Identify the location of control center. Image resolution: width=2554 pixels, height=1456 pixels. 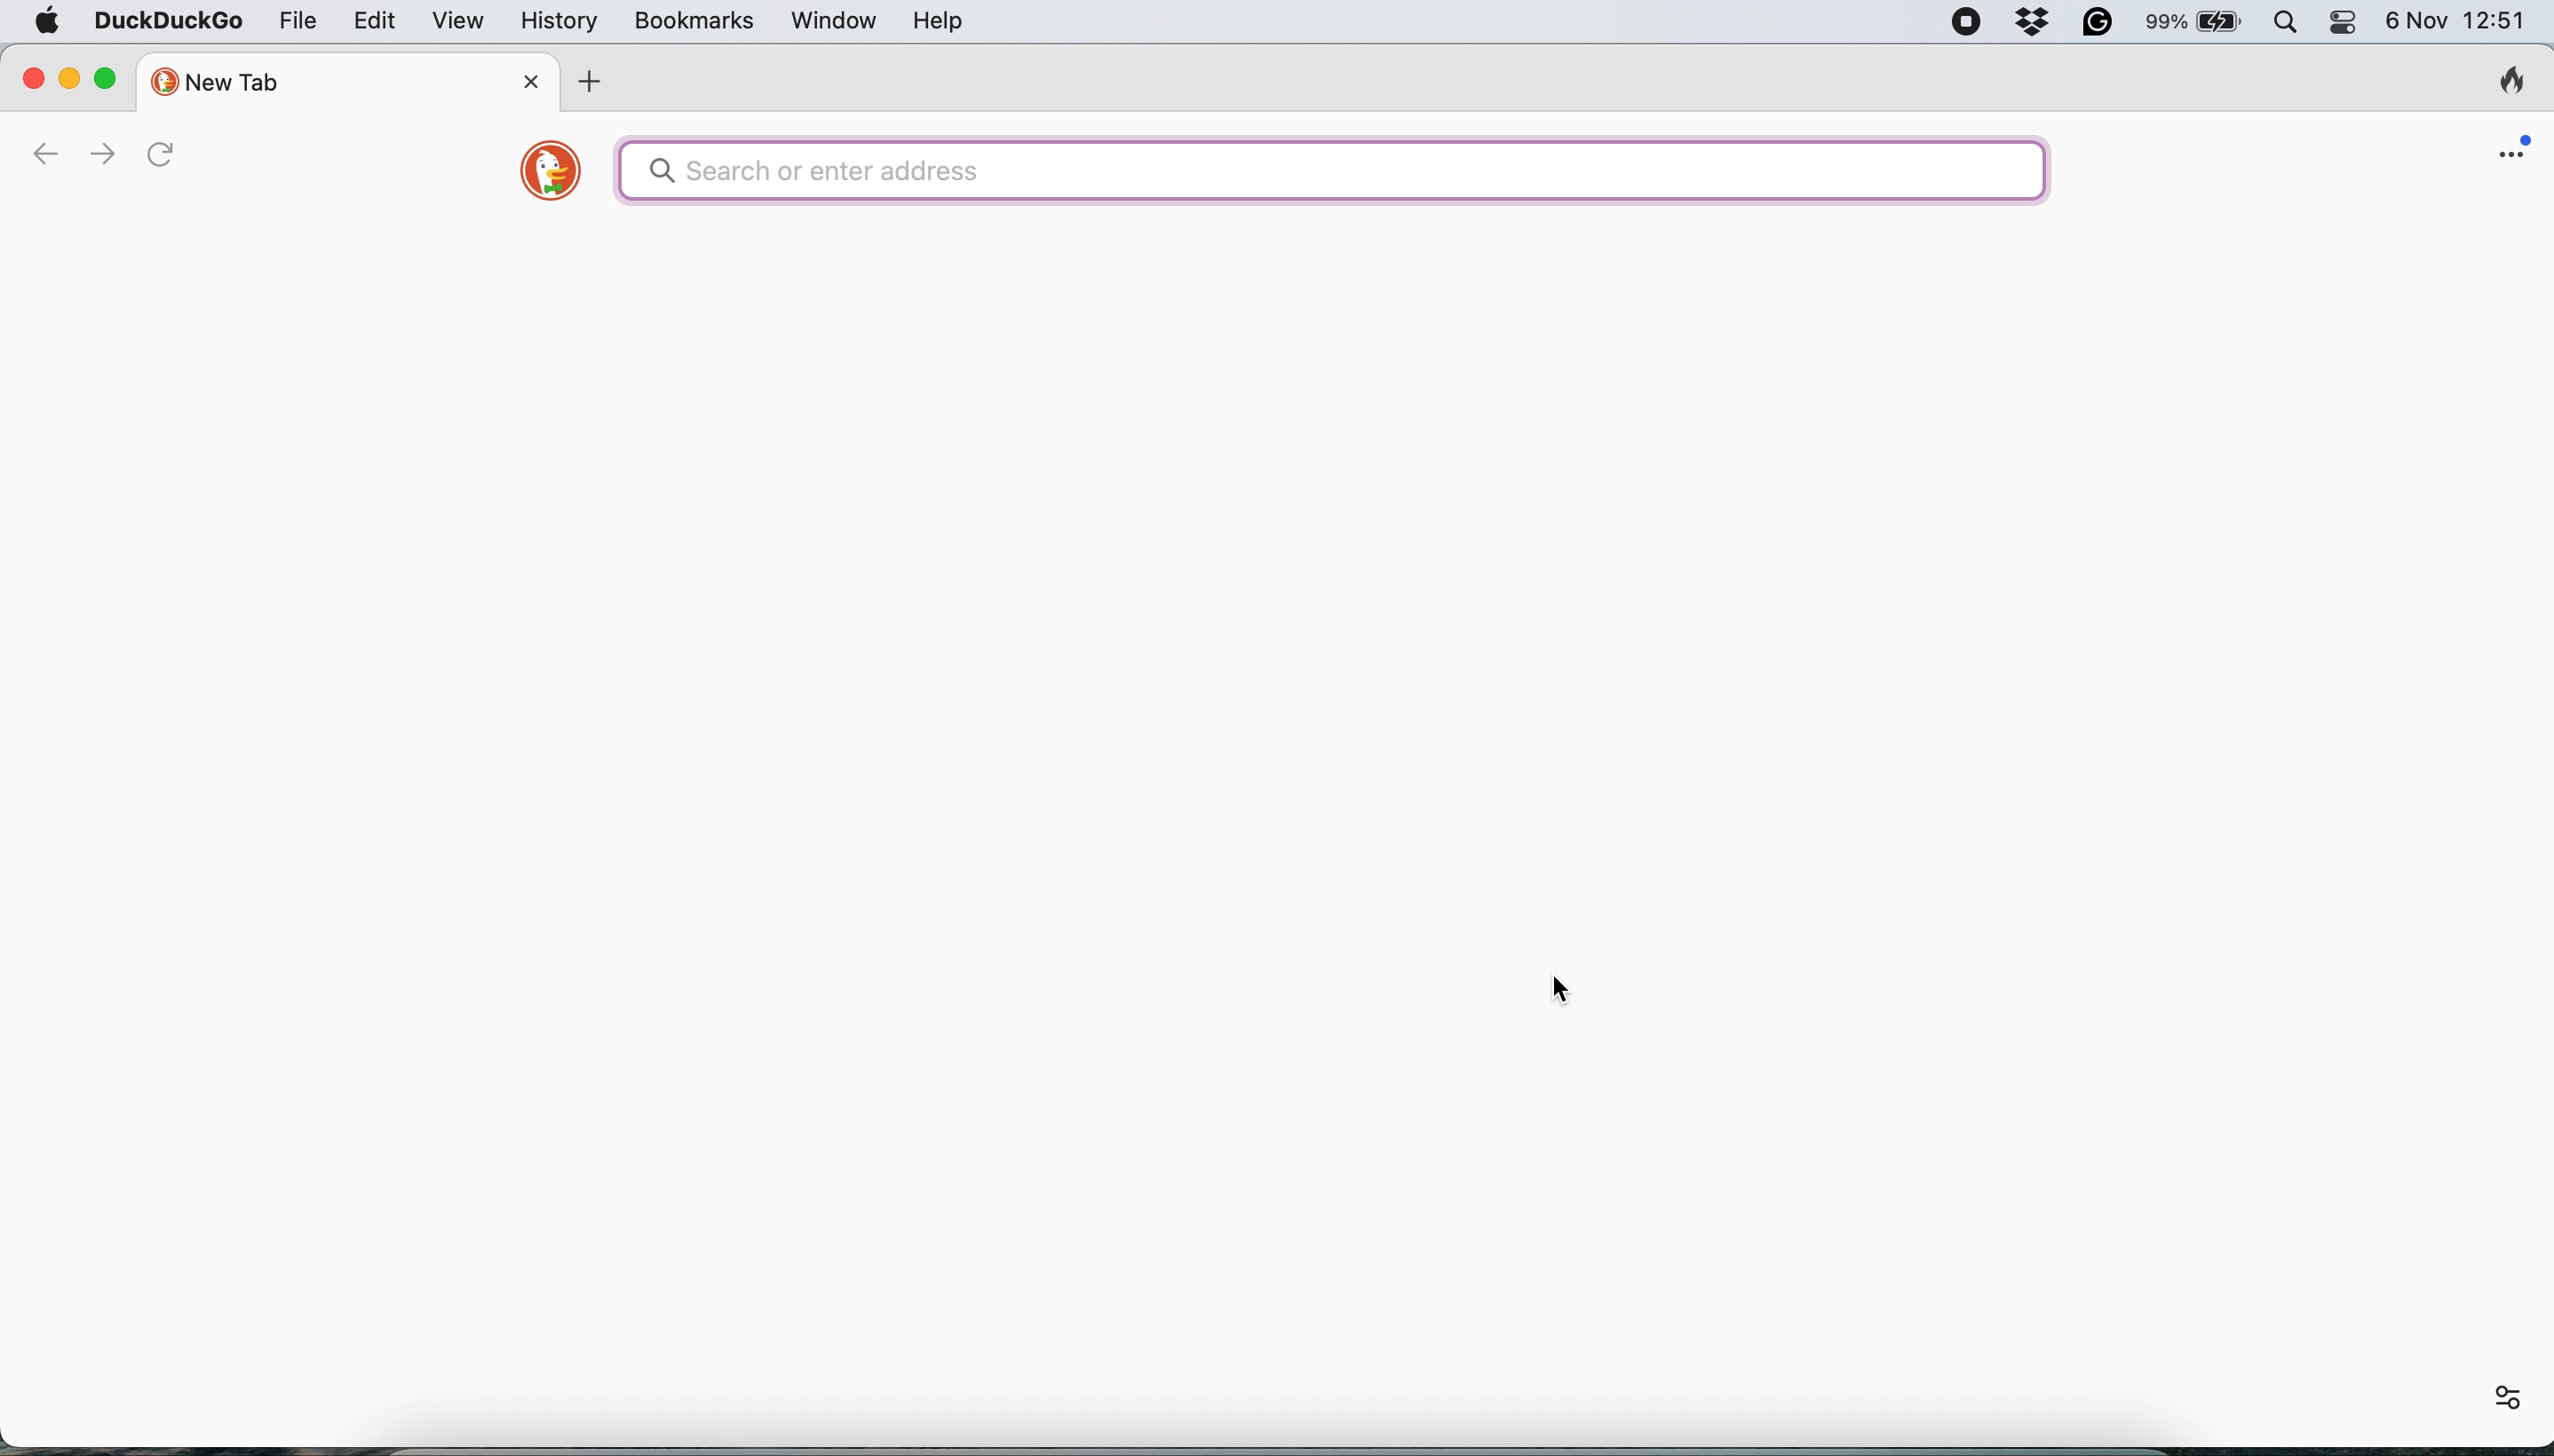
(2345, 22).